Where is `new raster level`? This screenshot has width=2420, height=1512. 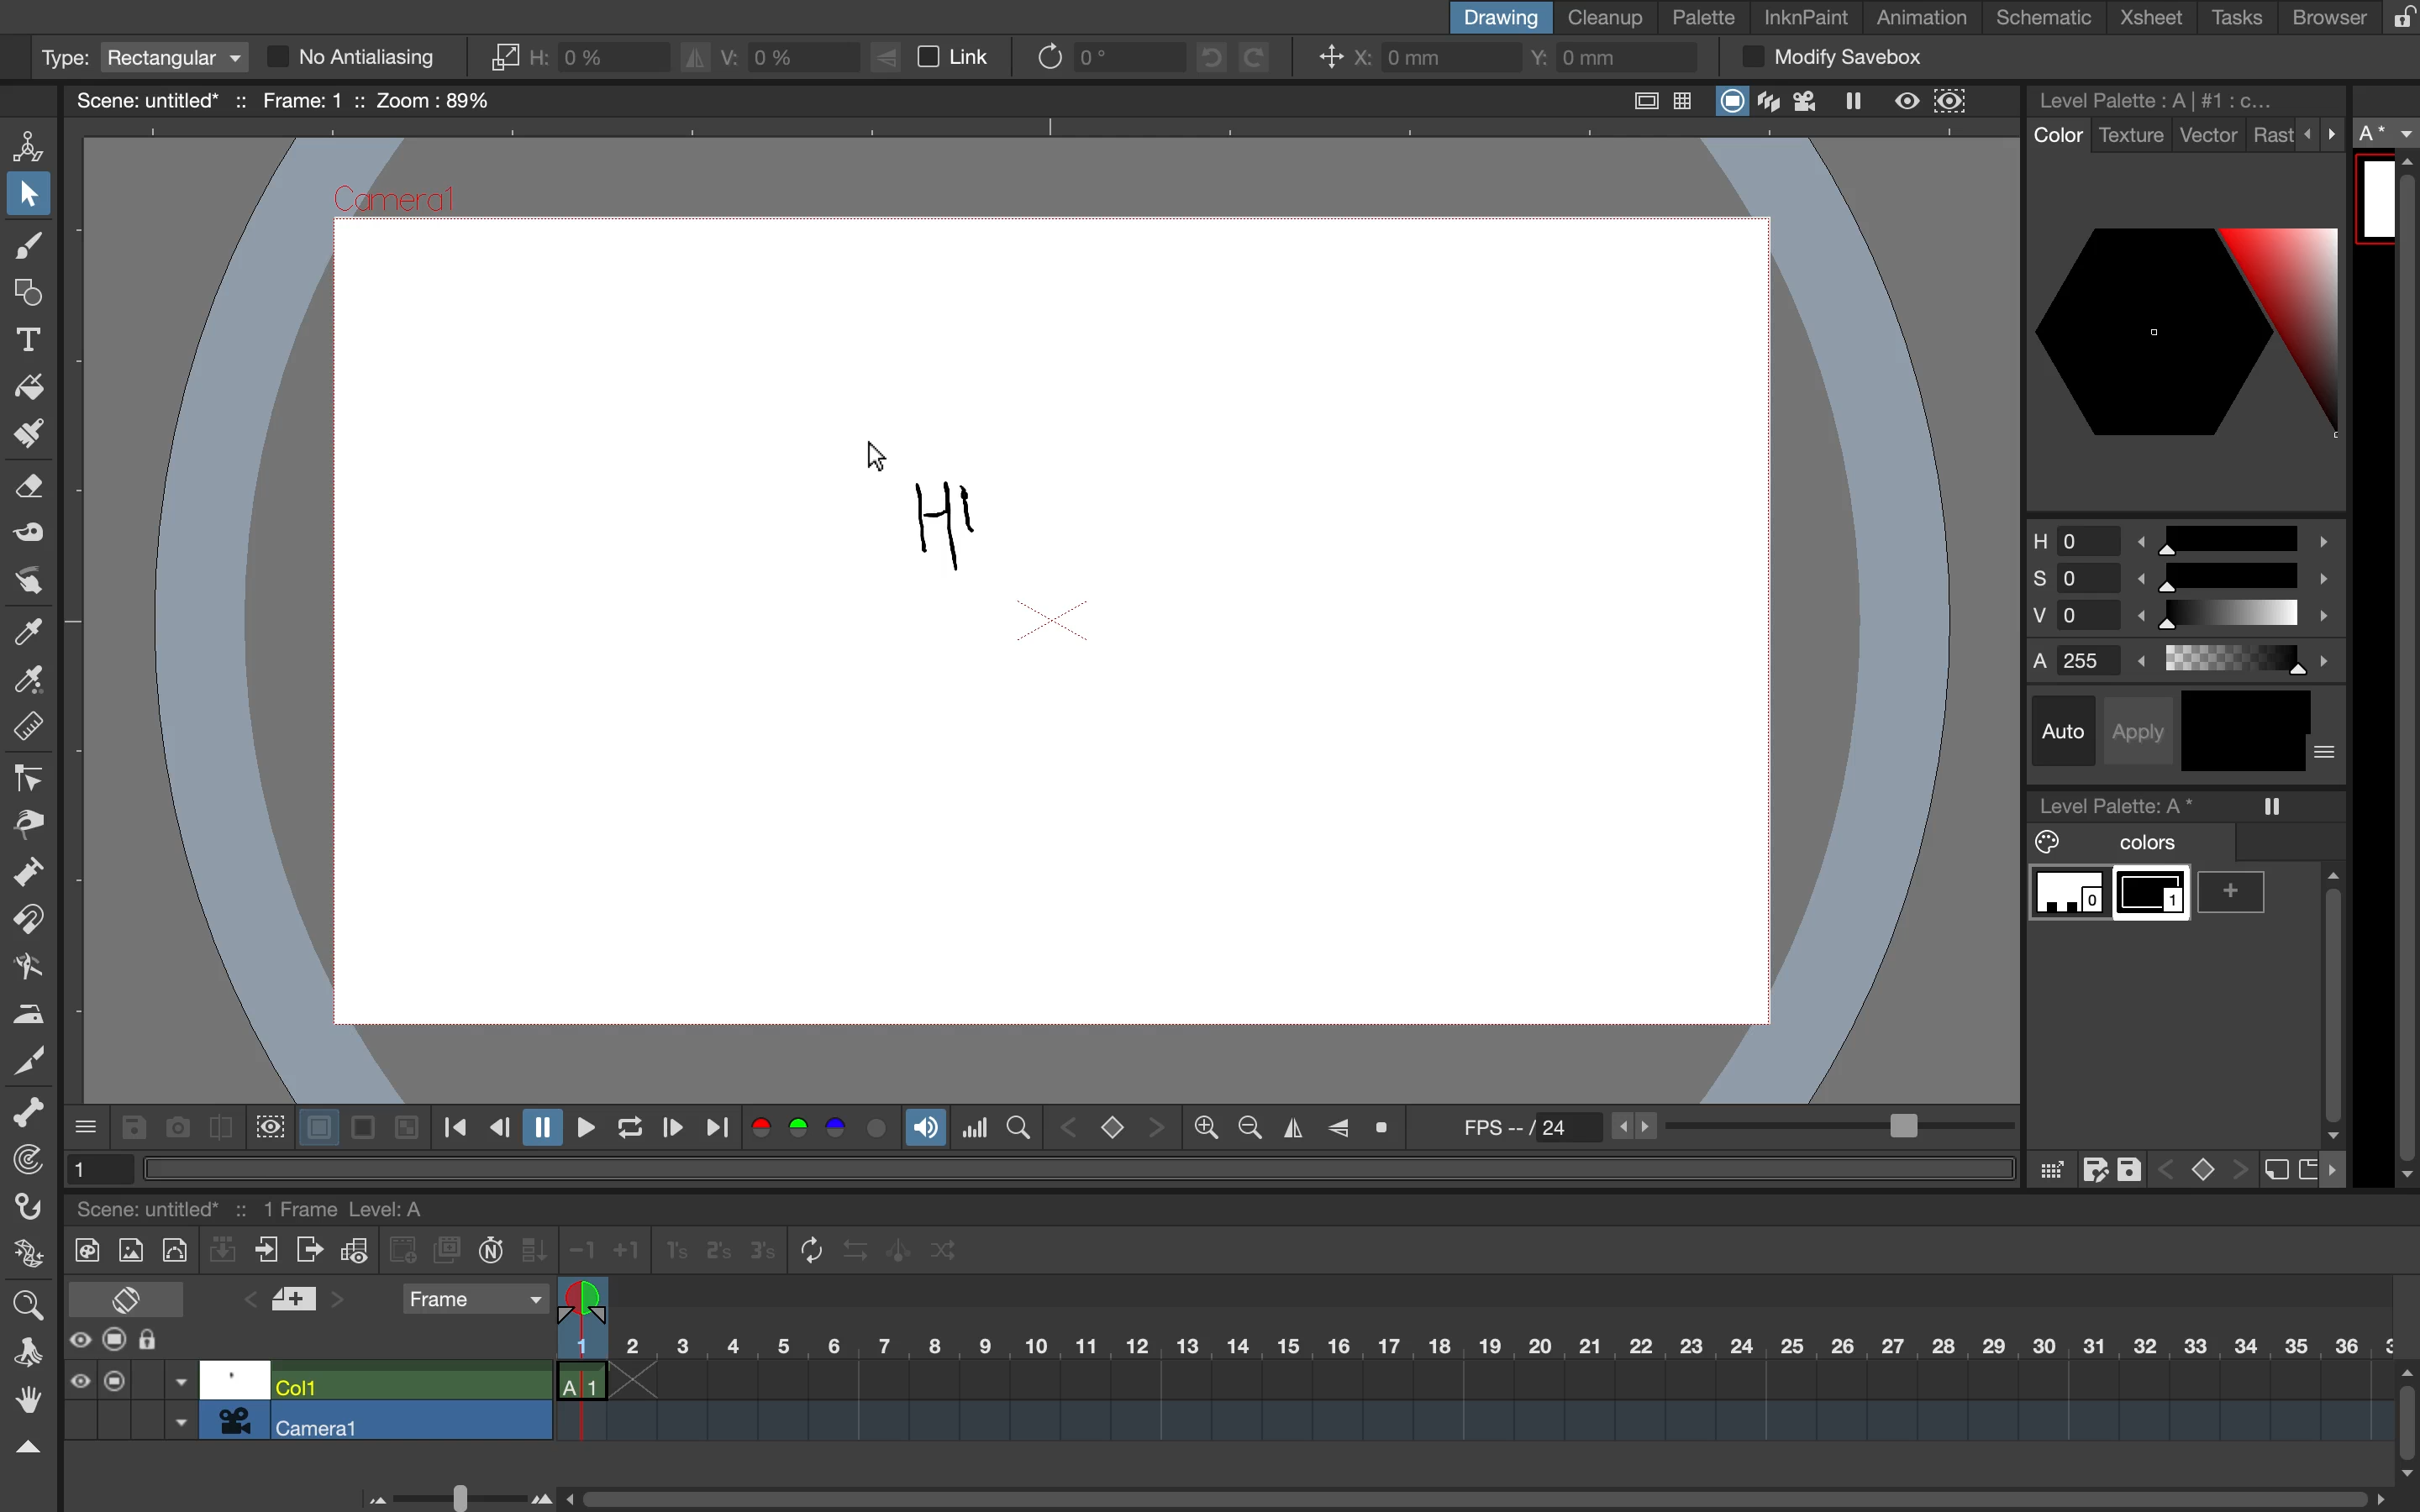 new raster level is located at coordinates (129, 1252).